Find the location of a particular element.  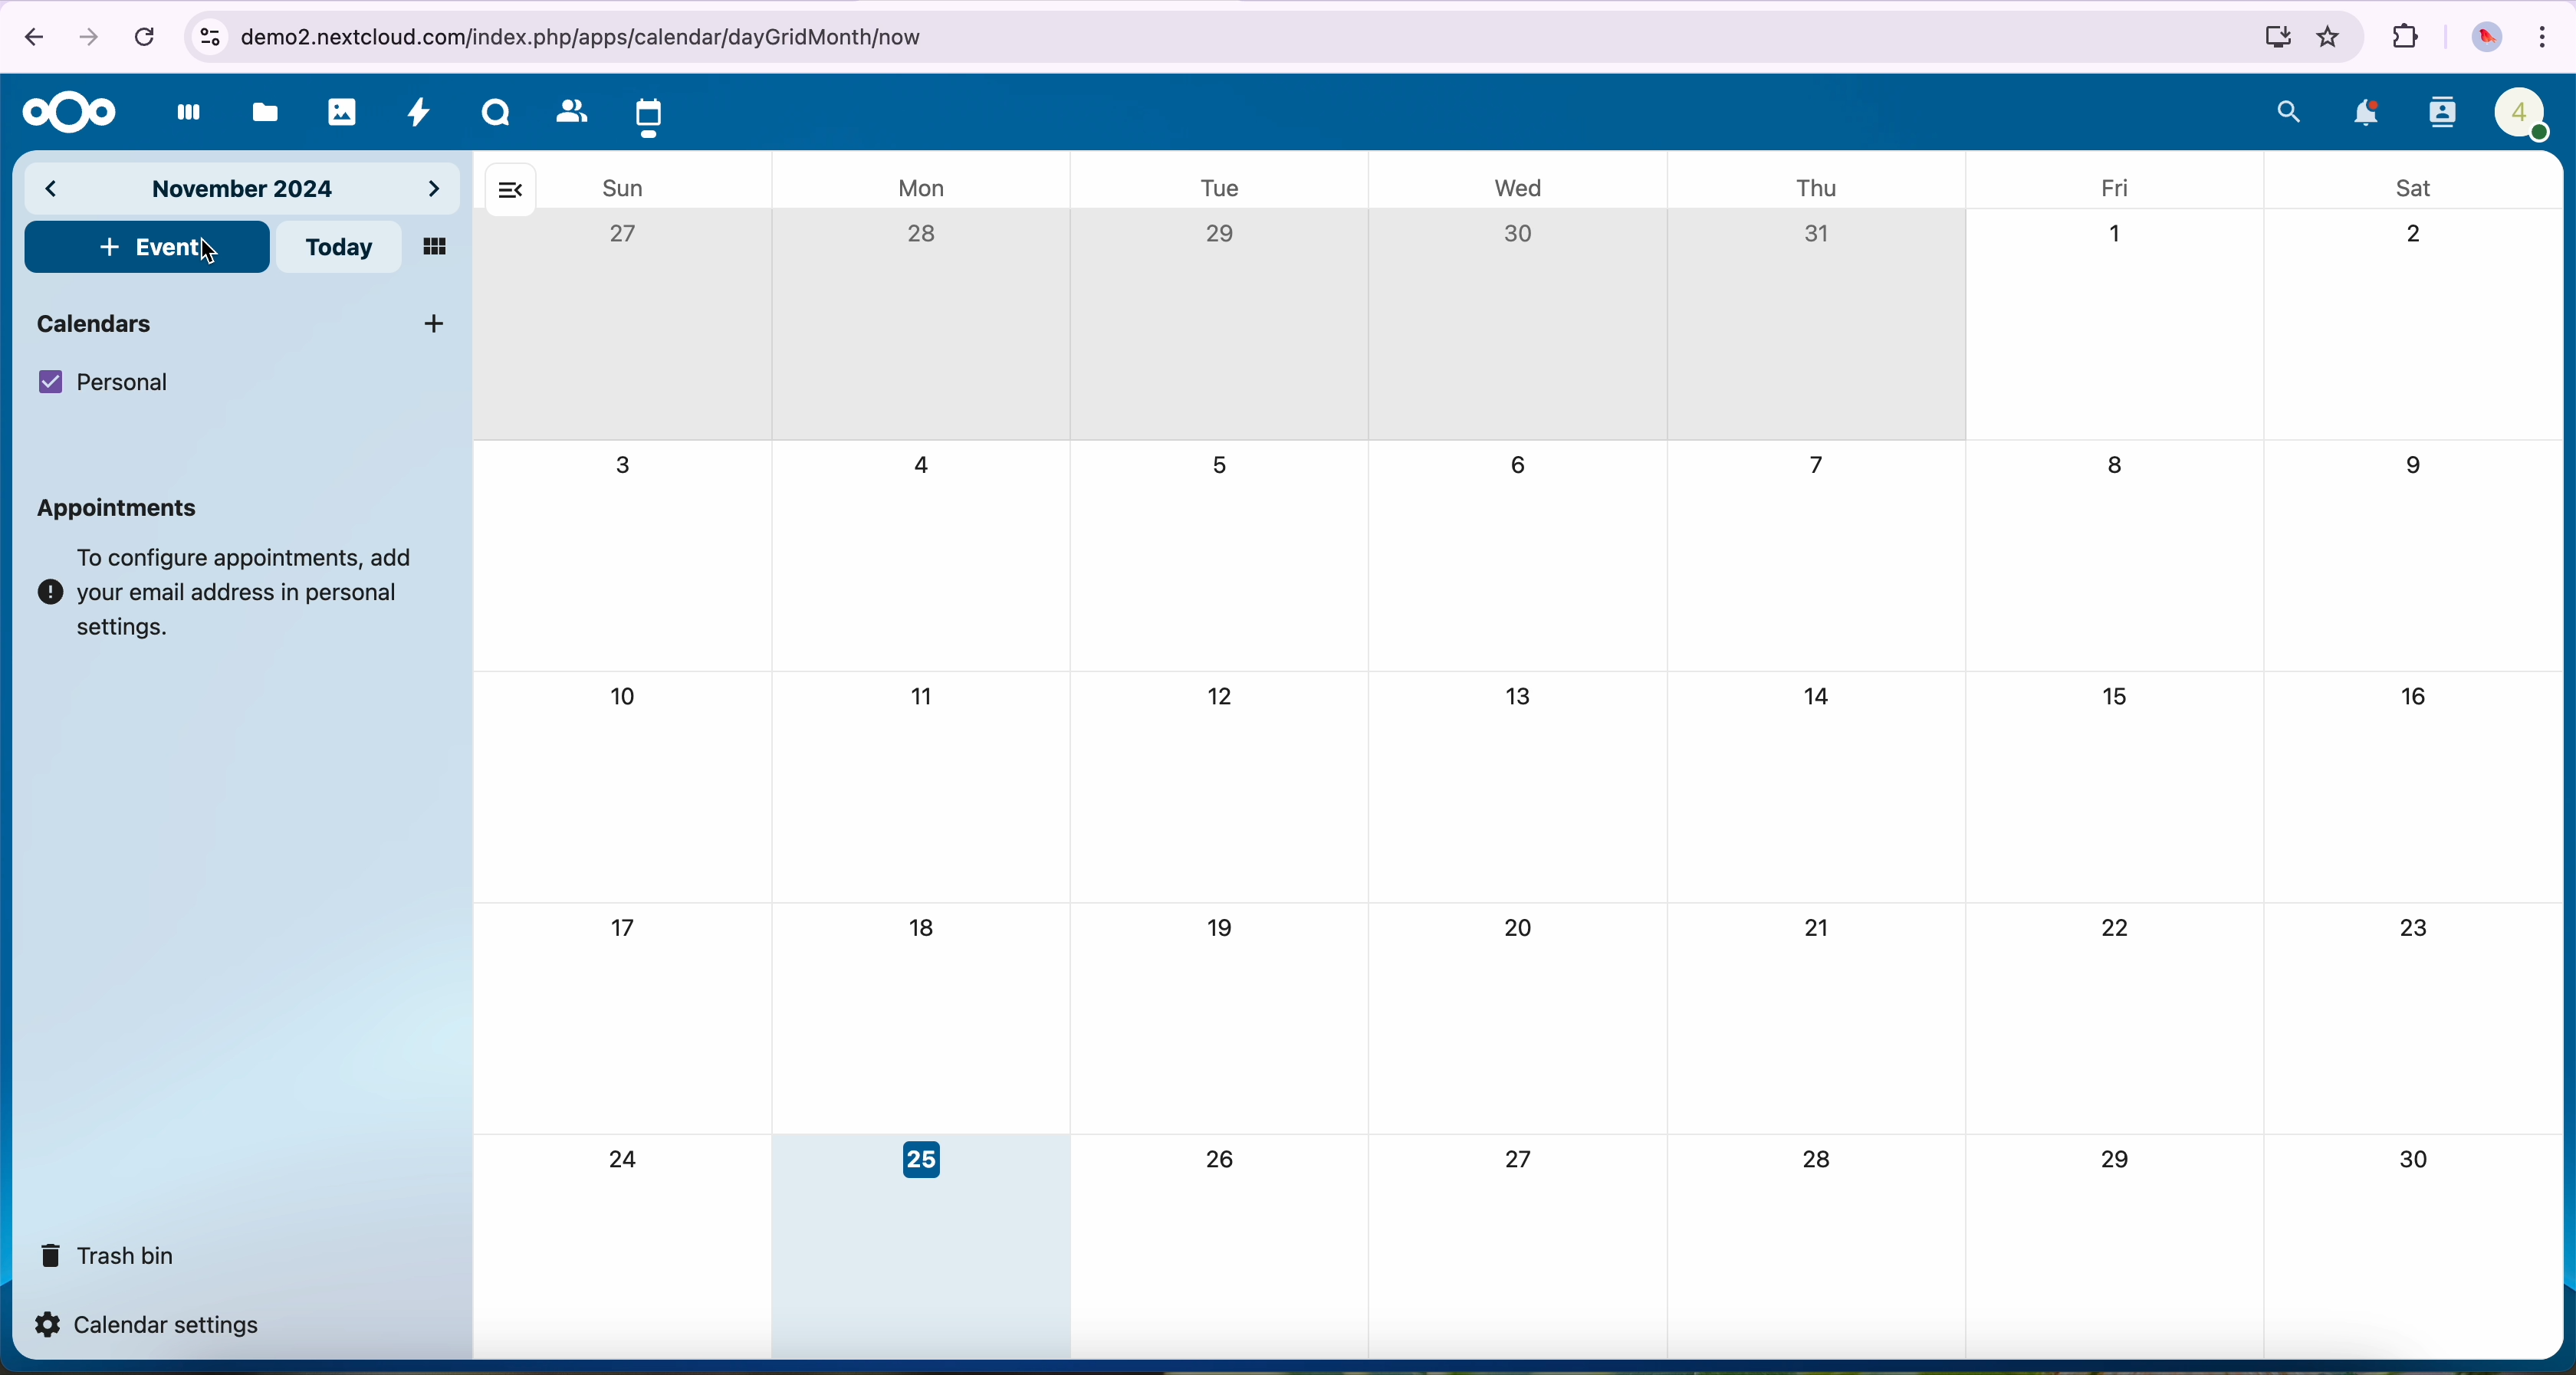

wed is located at coordinates (1516, 186).